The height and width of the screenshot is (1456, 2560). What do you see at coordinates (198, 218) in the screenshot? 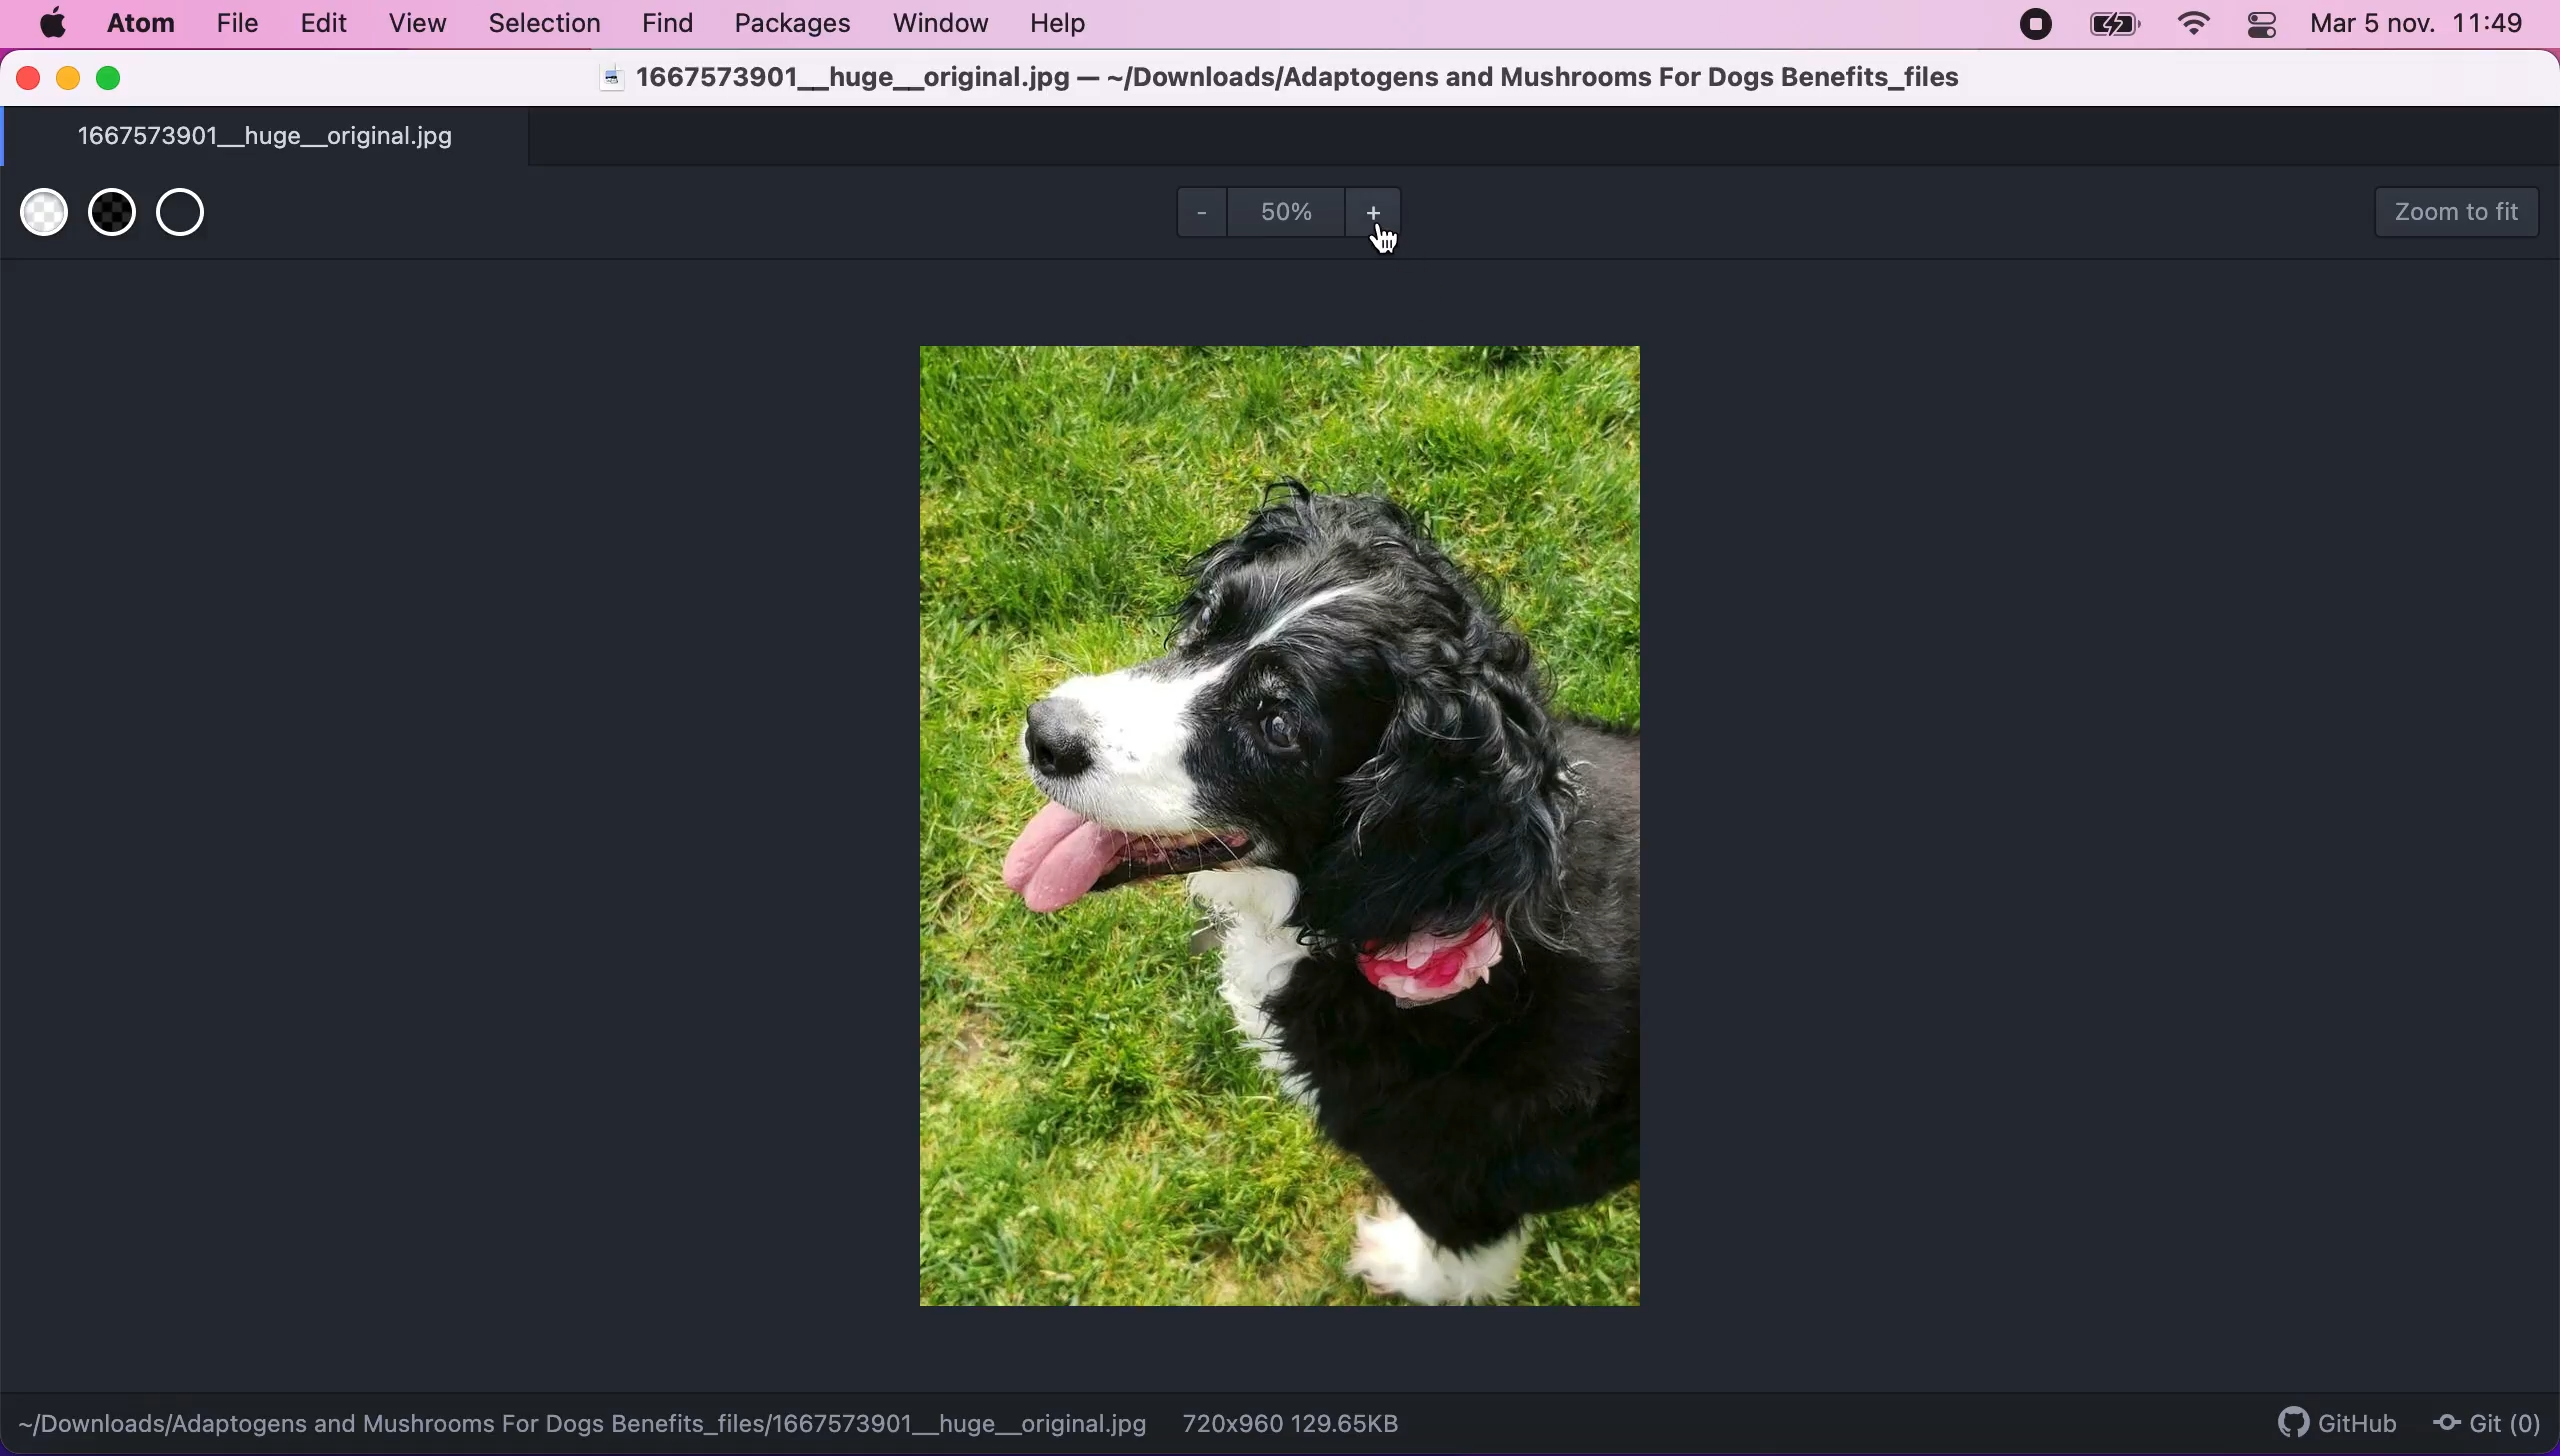
I see `use transparent background` at bounding box center [198, 218].